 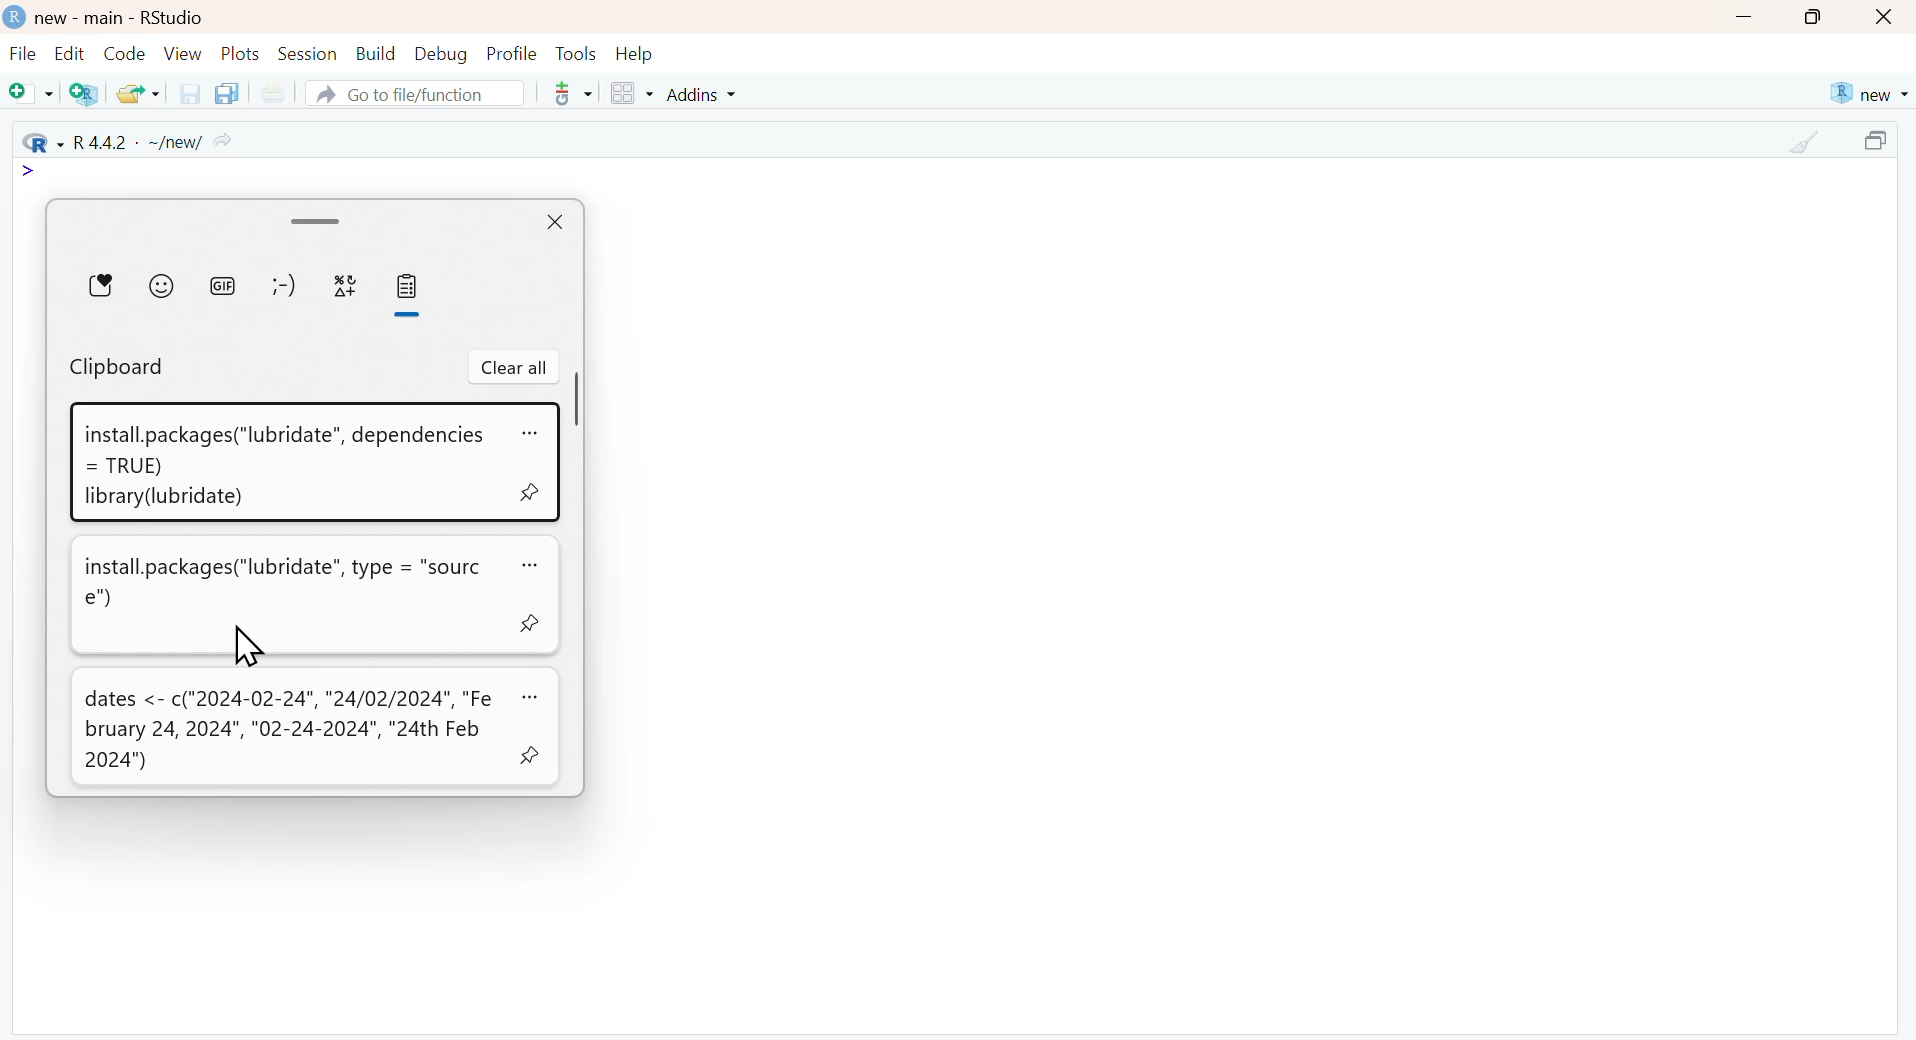 What do you see at coordinates (344, 285) in the screenshot?
I see `special characters` at bounding box center [344, 285].